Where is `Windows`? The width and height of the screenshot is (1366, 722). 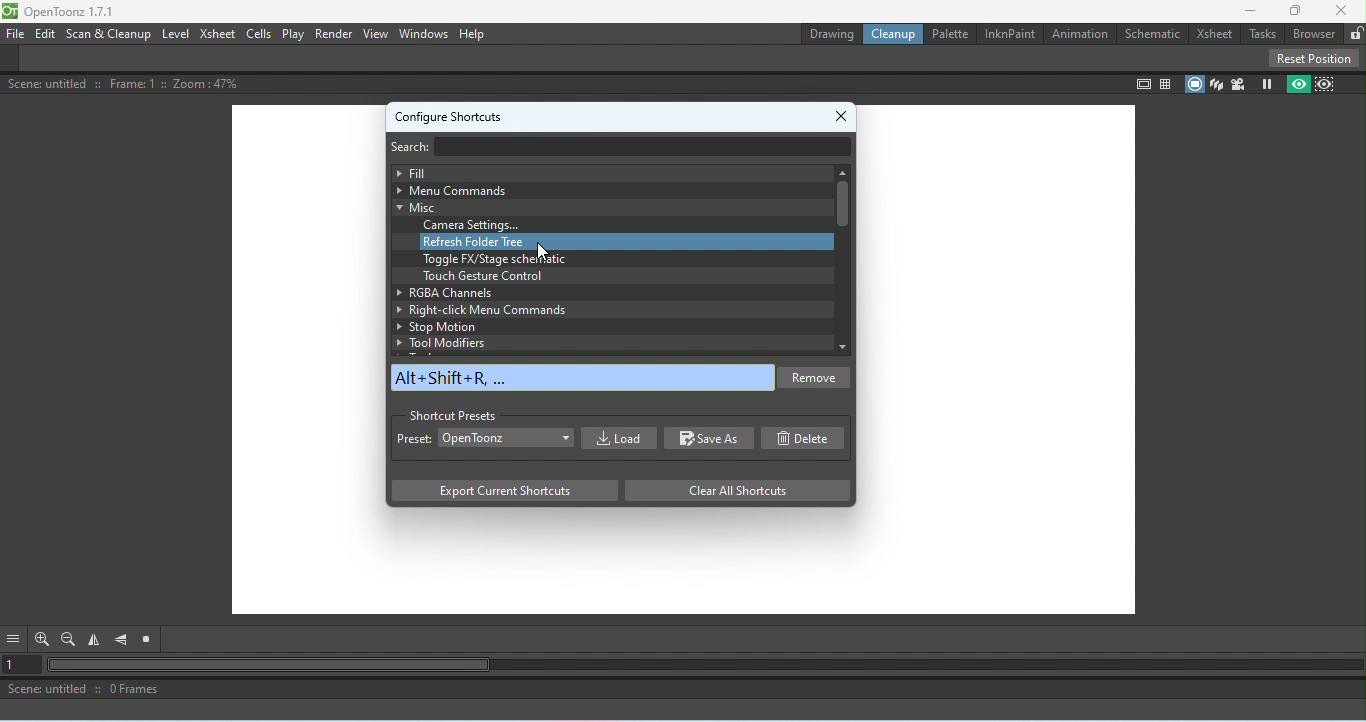
Windows is located at coordinates (424, 33).